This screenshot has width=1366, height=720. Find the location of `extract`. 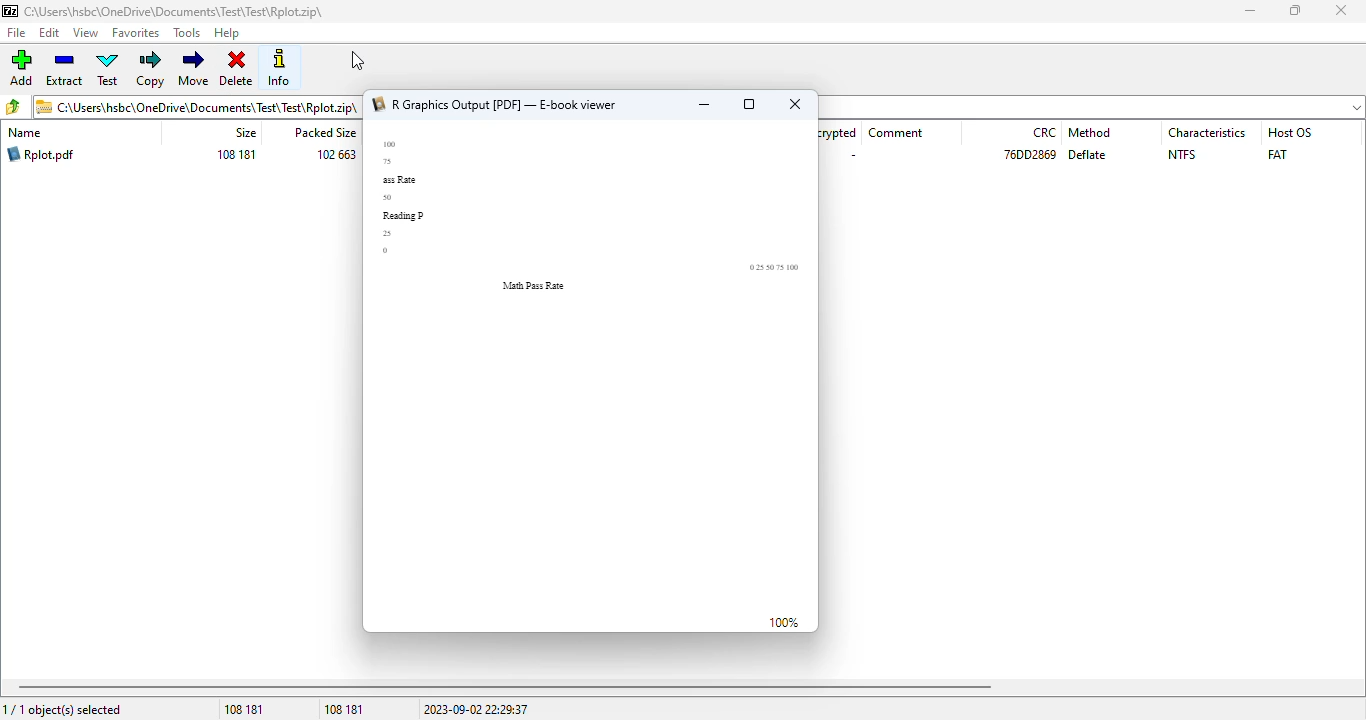

extract is located at coordinates (64, 68).